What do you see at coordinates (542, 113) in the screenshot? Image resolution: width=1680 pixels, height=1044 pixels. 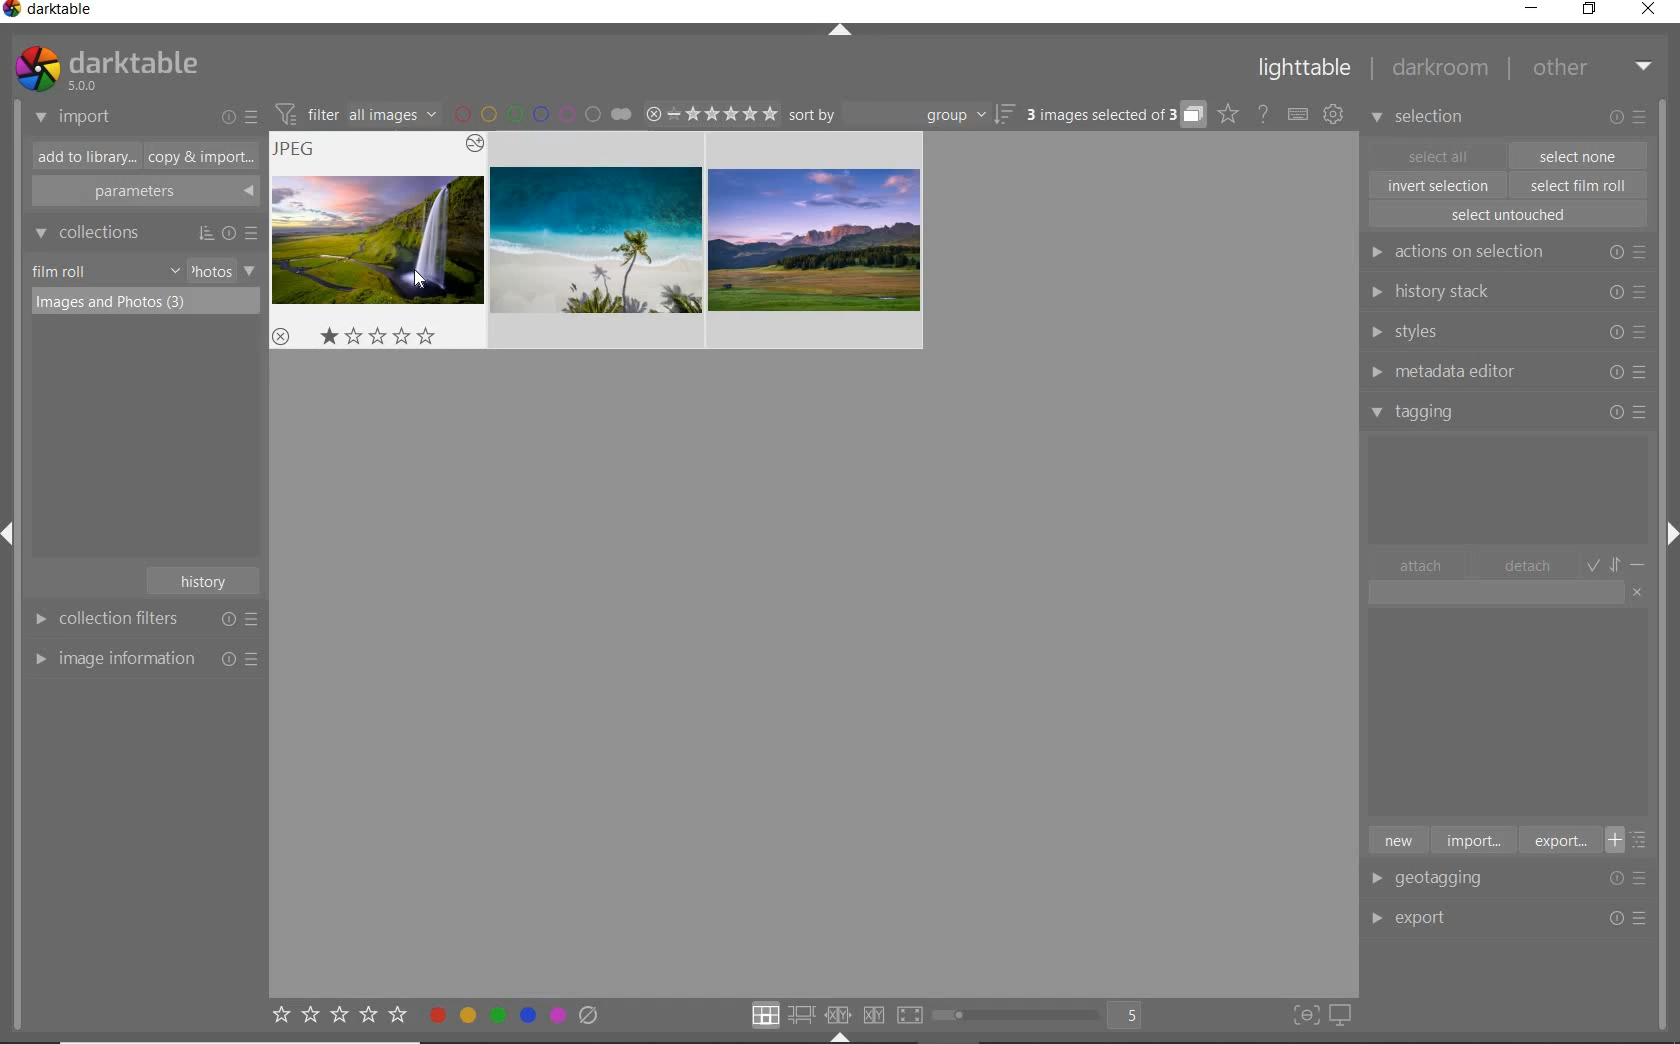 I see `filter by image color label` at bounding box center [542, 113].